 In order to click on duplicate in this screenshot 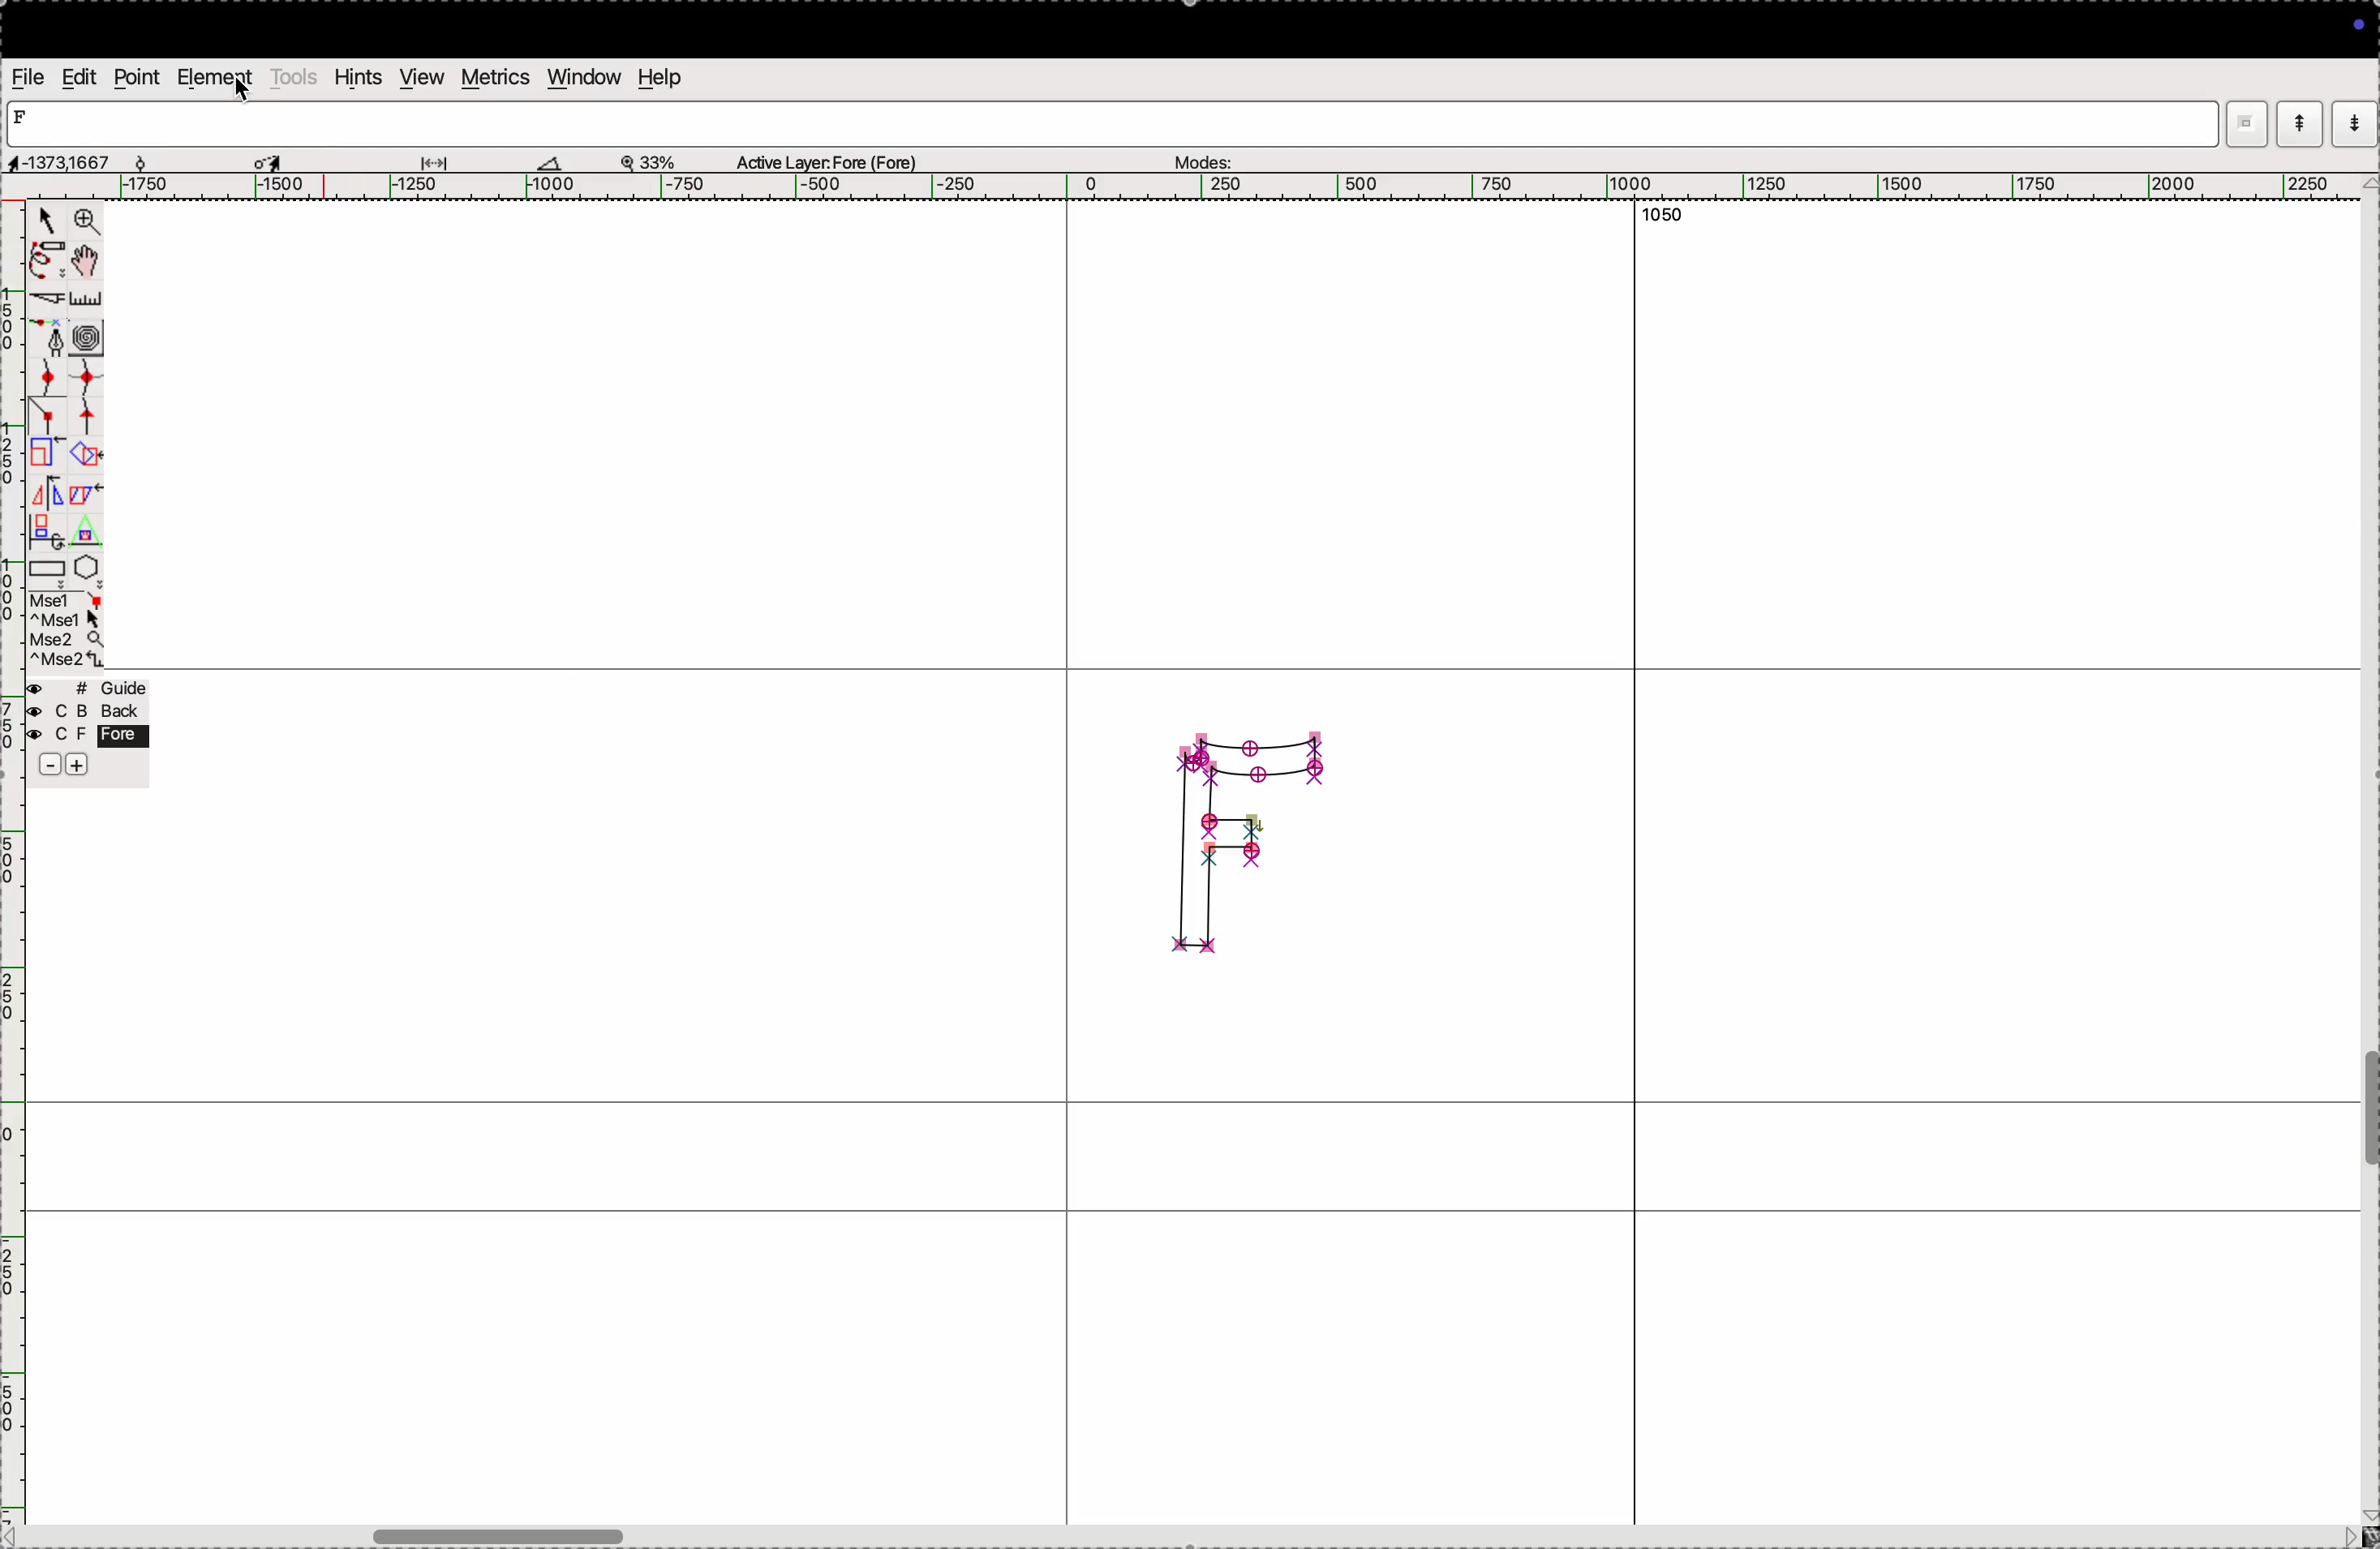, I will do `click(42, 533)`.